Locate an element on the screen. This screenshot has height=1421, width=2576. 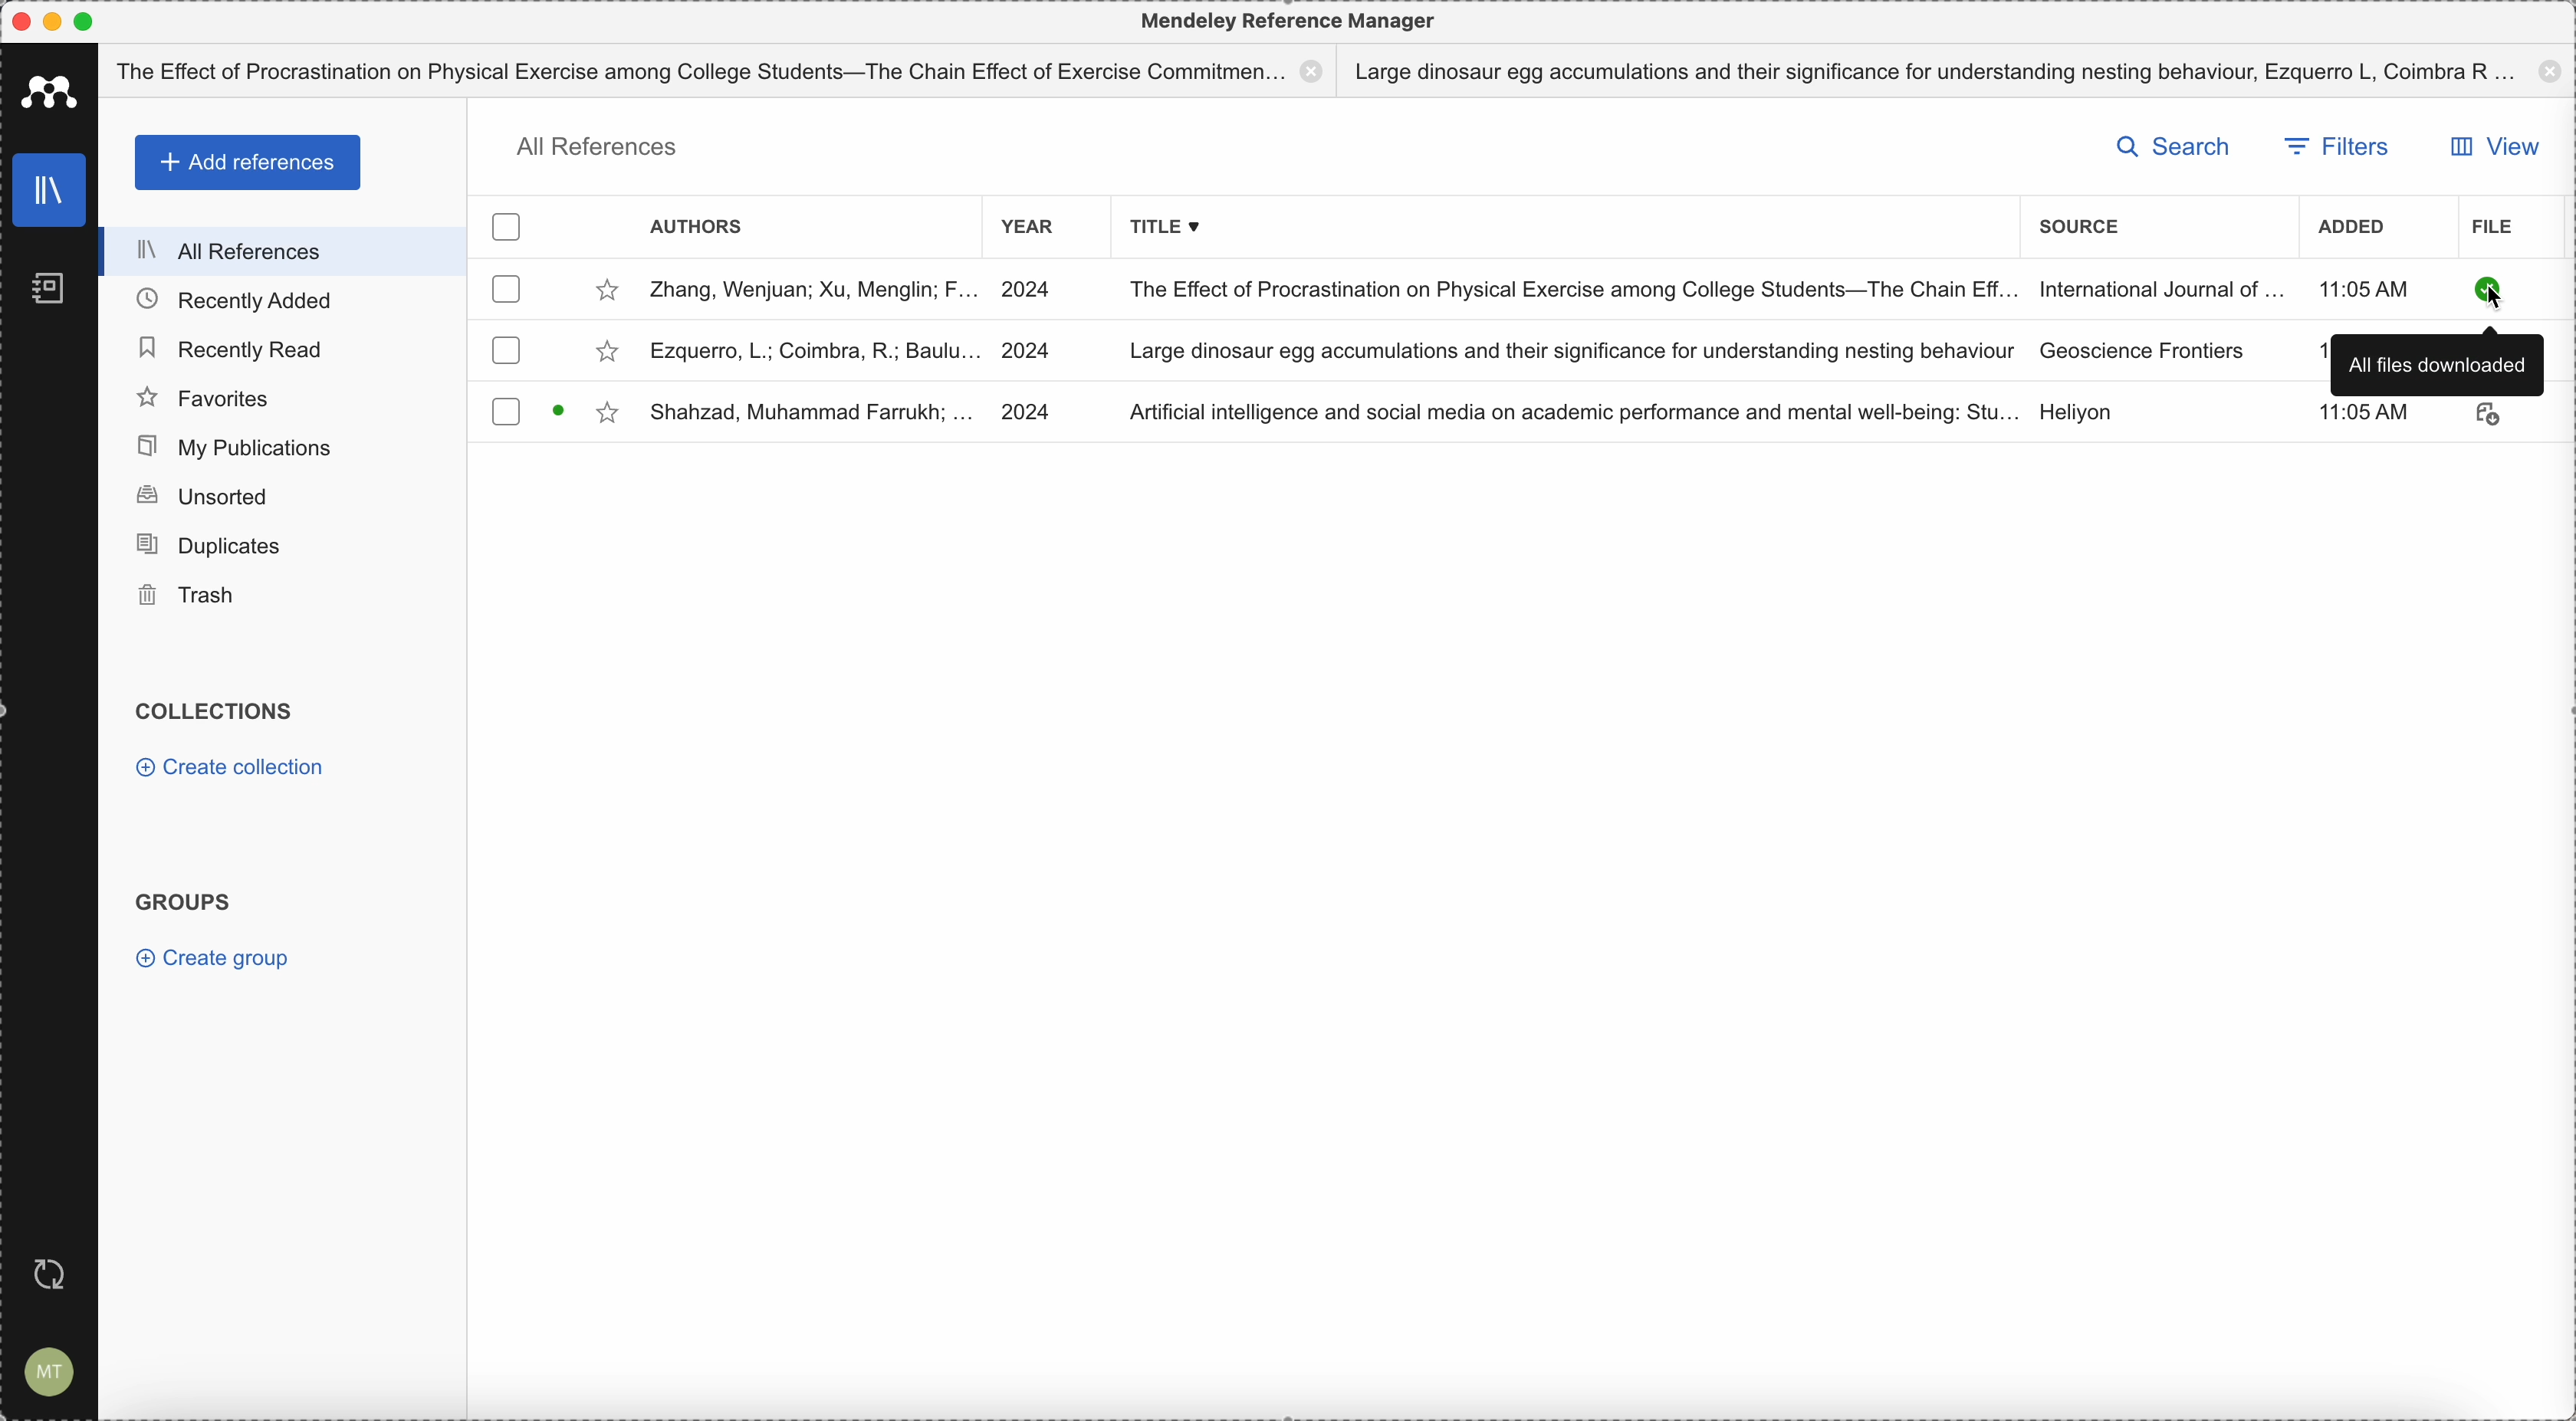
last sync is located at coordinates (57, 1273).